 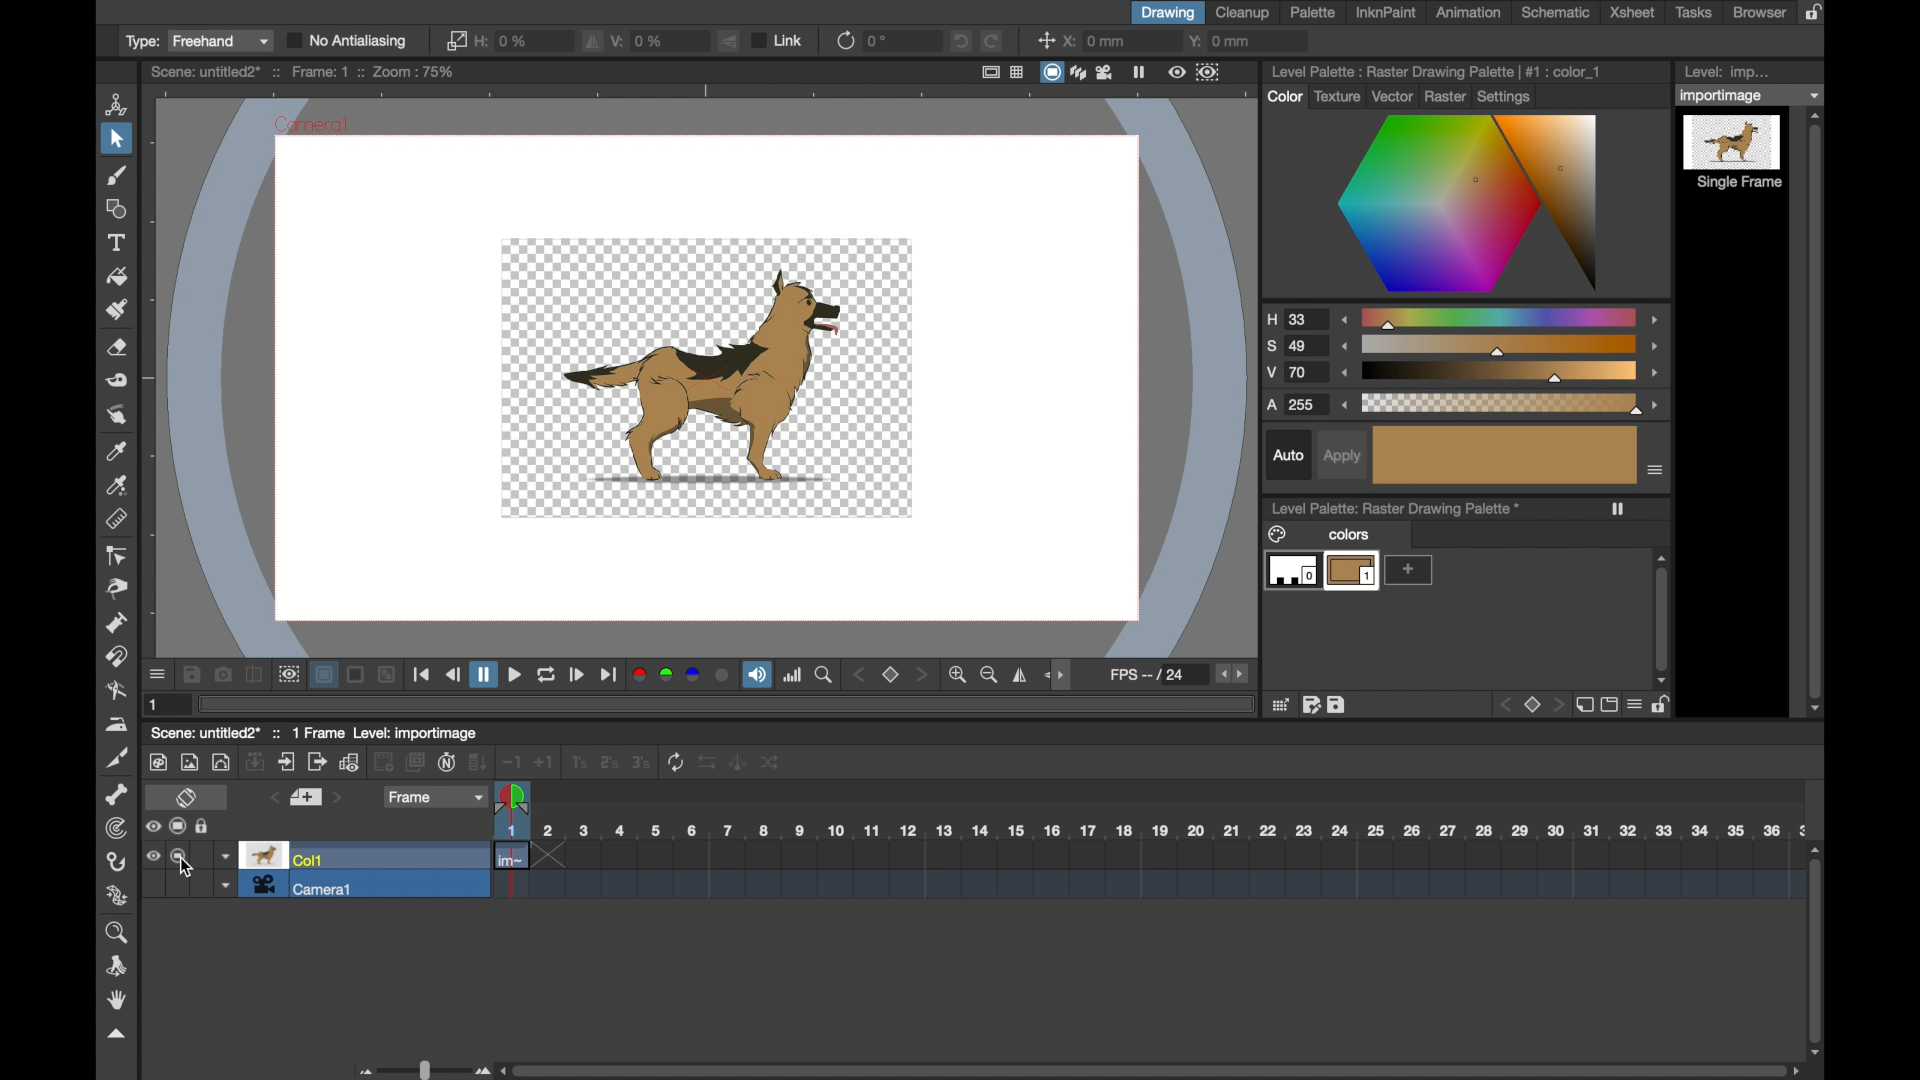 What do you see at coordinates (1021, 675) in the screenshot?
I see `flip horizontally` at bounding box center [1021, 675].